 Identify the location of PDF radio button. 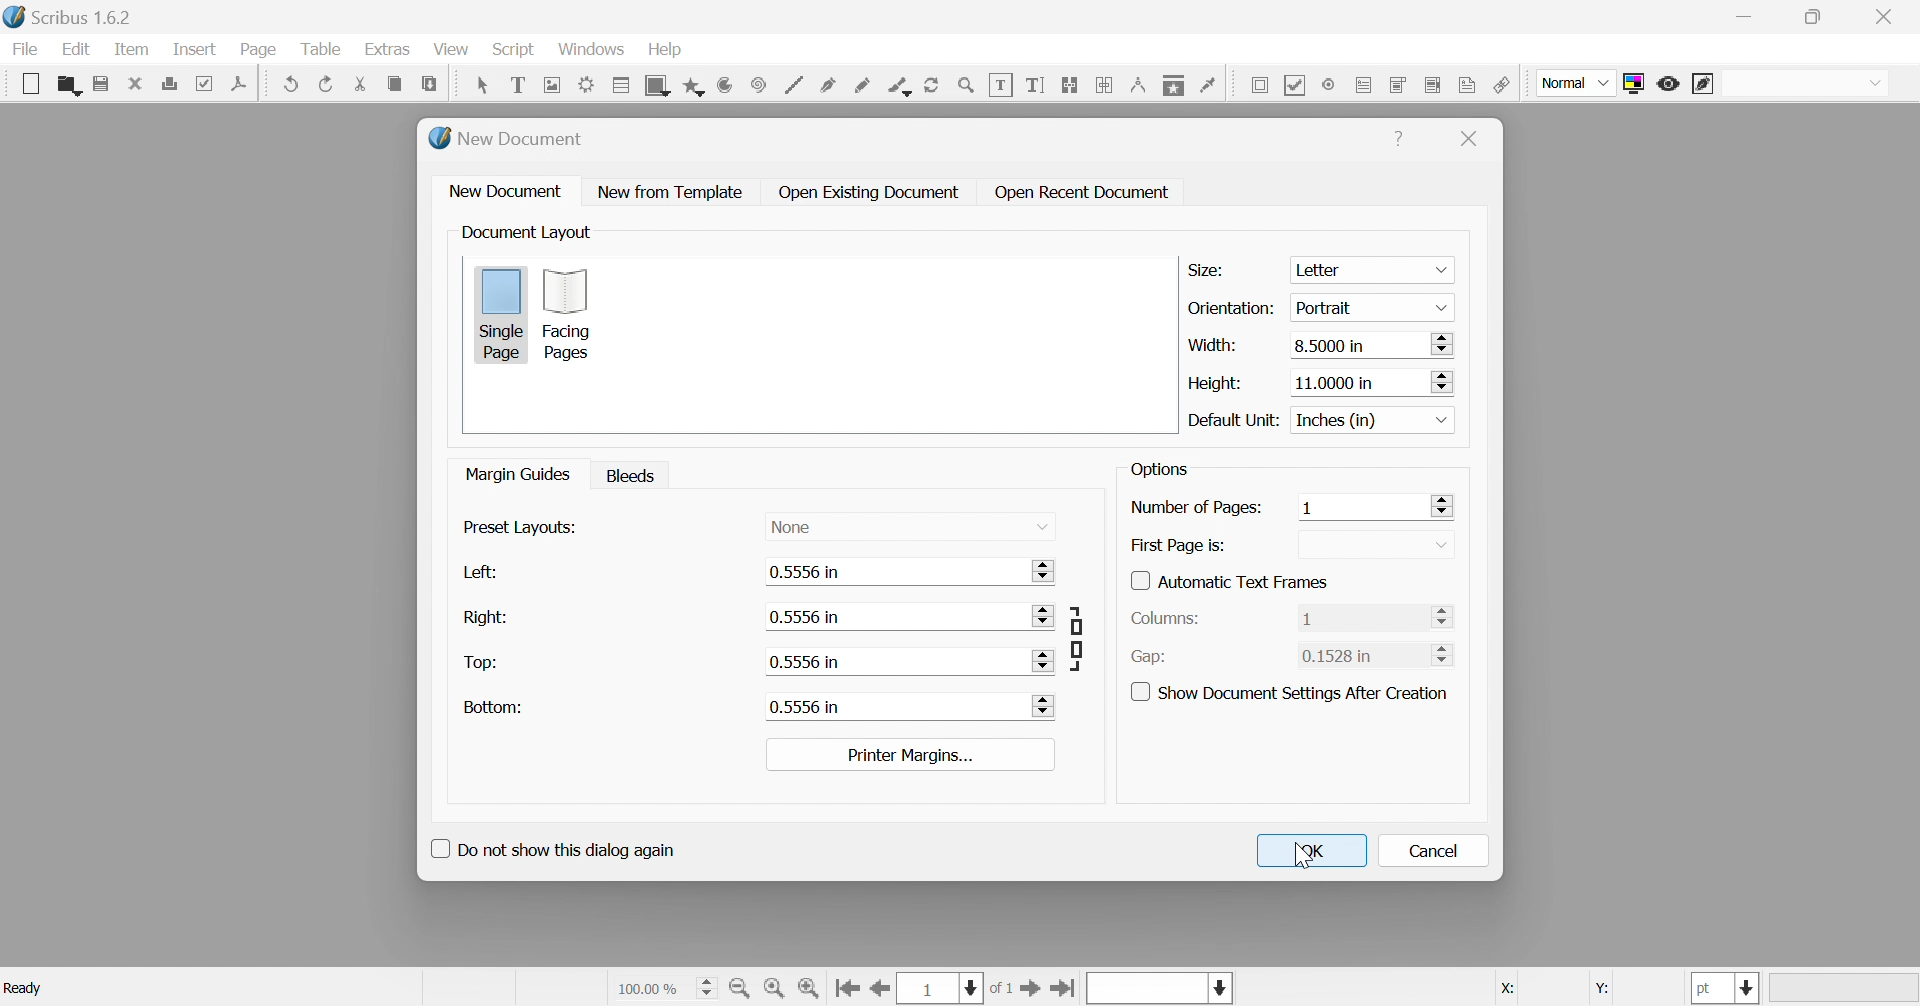
(1329, 84).